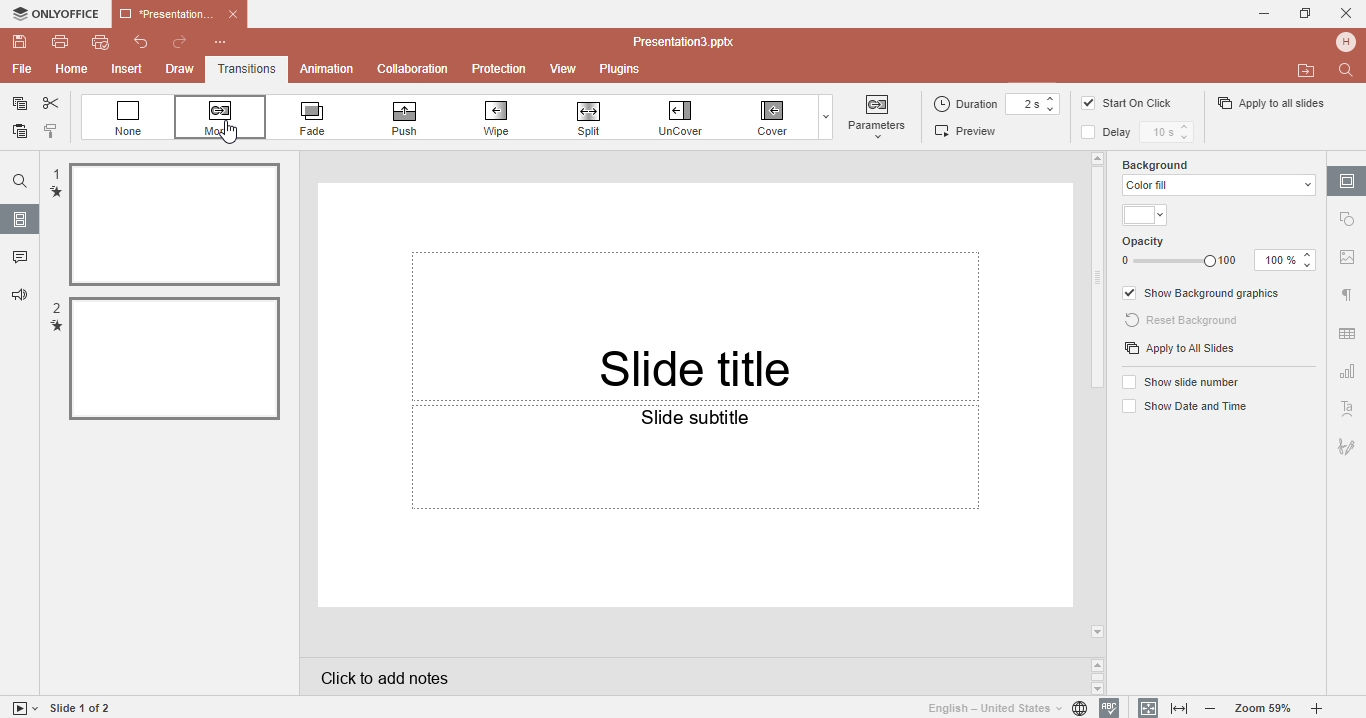 The width and height of the screenshot is (1366, 718). What do you see at coordinates (175, 358) in the screenshot?
I see `Slected file 2` at bounding box center [175, 358].